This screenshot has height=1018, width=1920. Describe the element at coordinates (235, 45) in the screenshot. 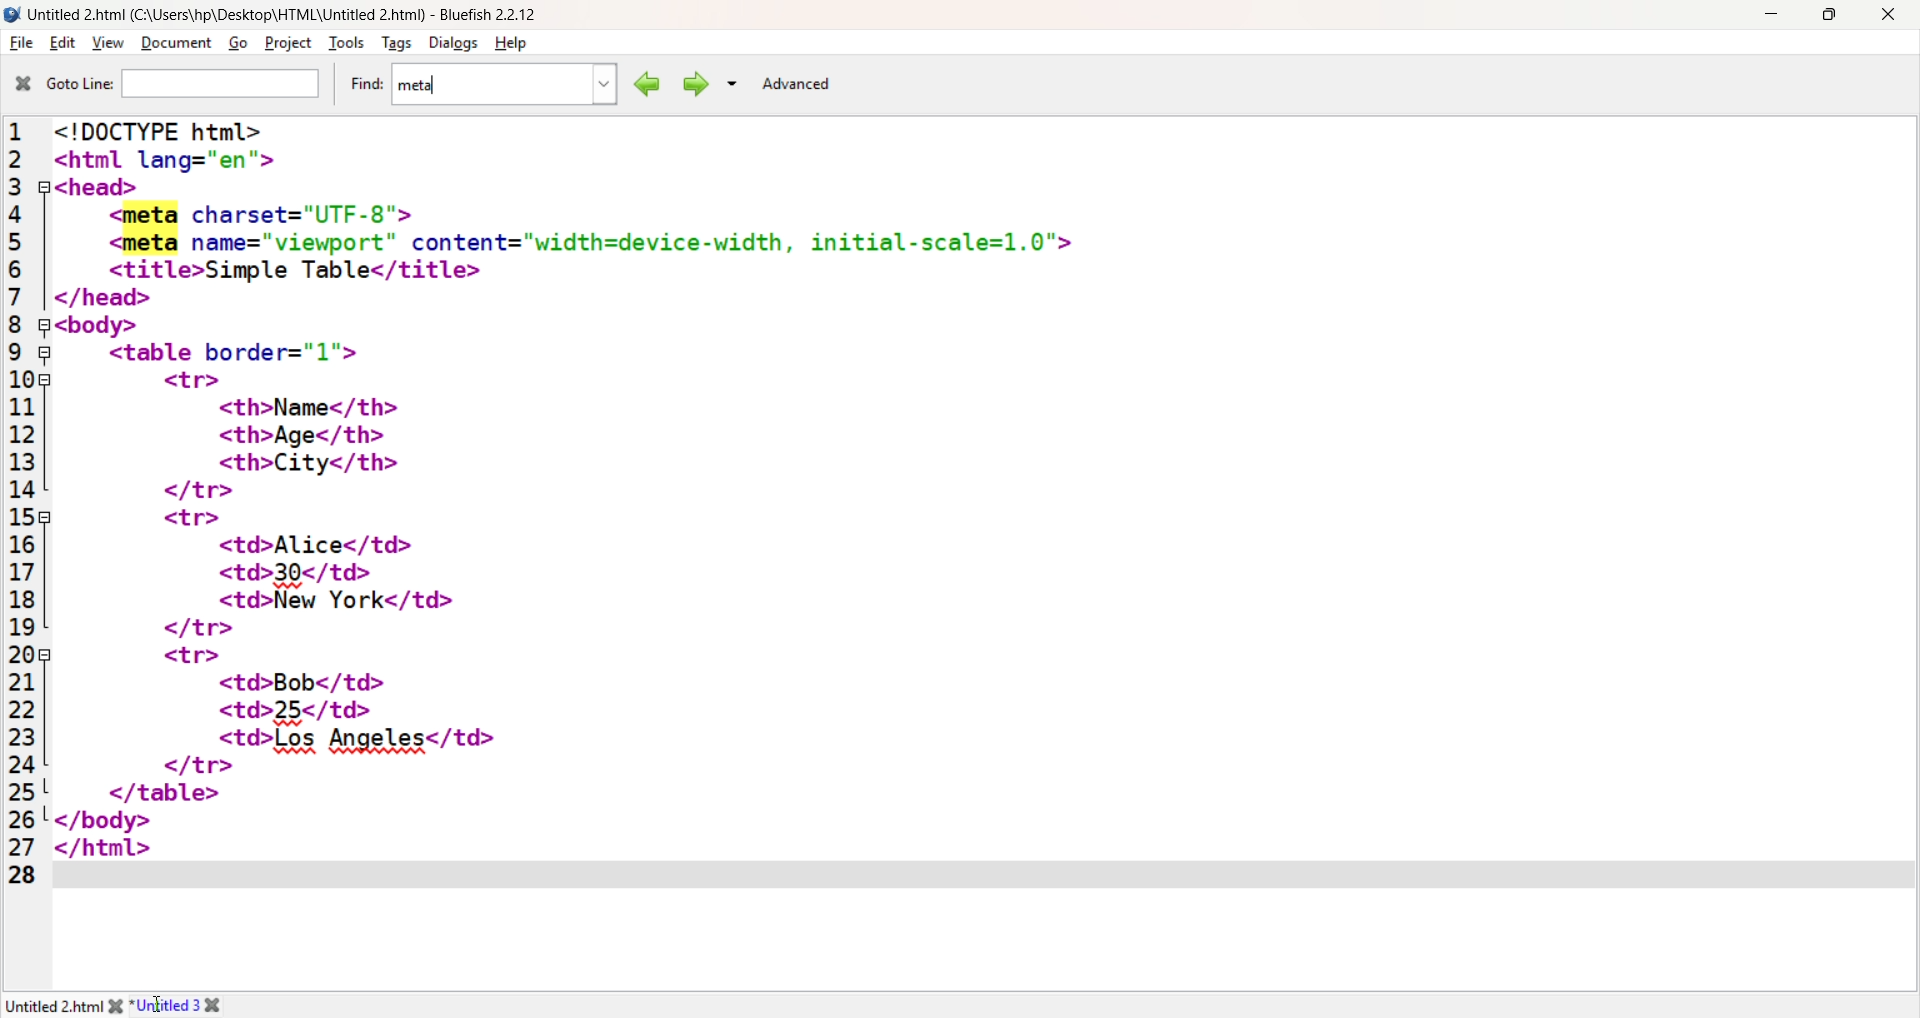

I see `Go` at that location.